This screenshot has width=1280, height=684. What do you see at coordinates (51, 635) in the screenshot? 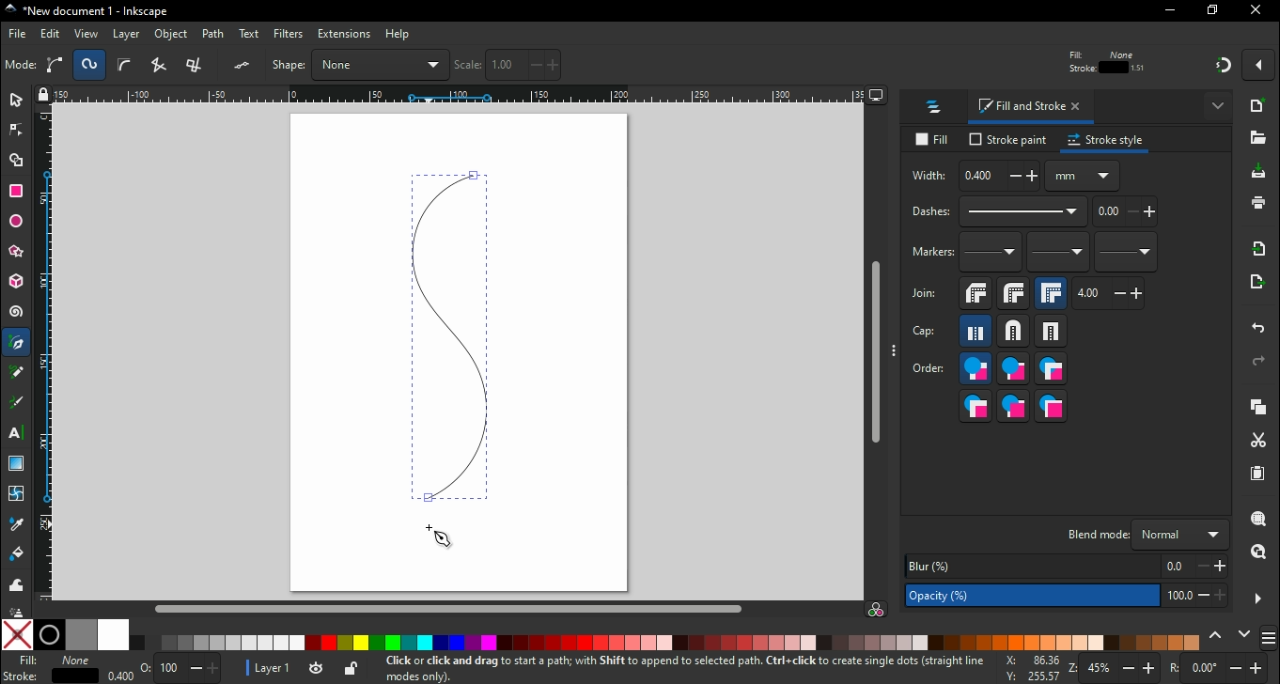
I see `black` at bounding box center [51, 635].